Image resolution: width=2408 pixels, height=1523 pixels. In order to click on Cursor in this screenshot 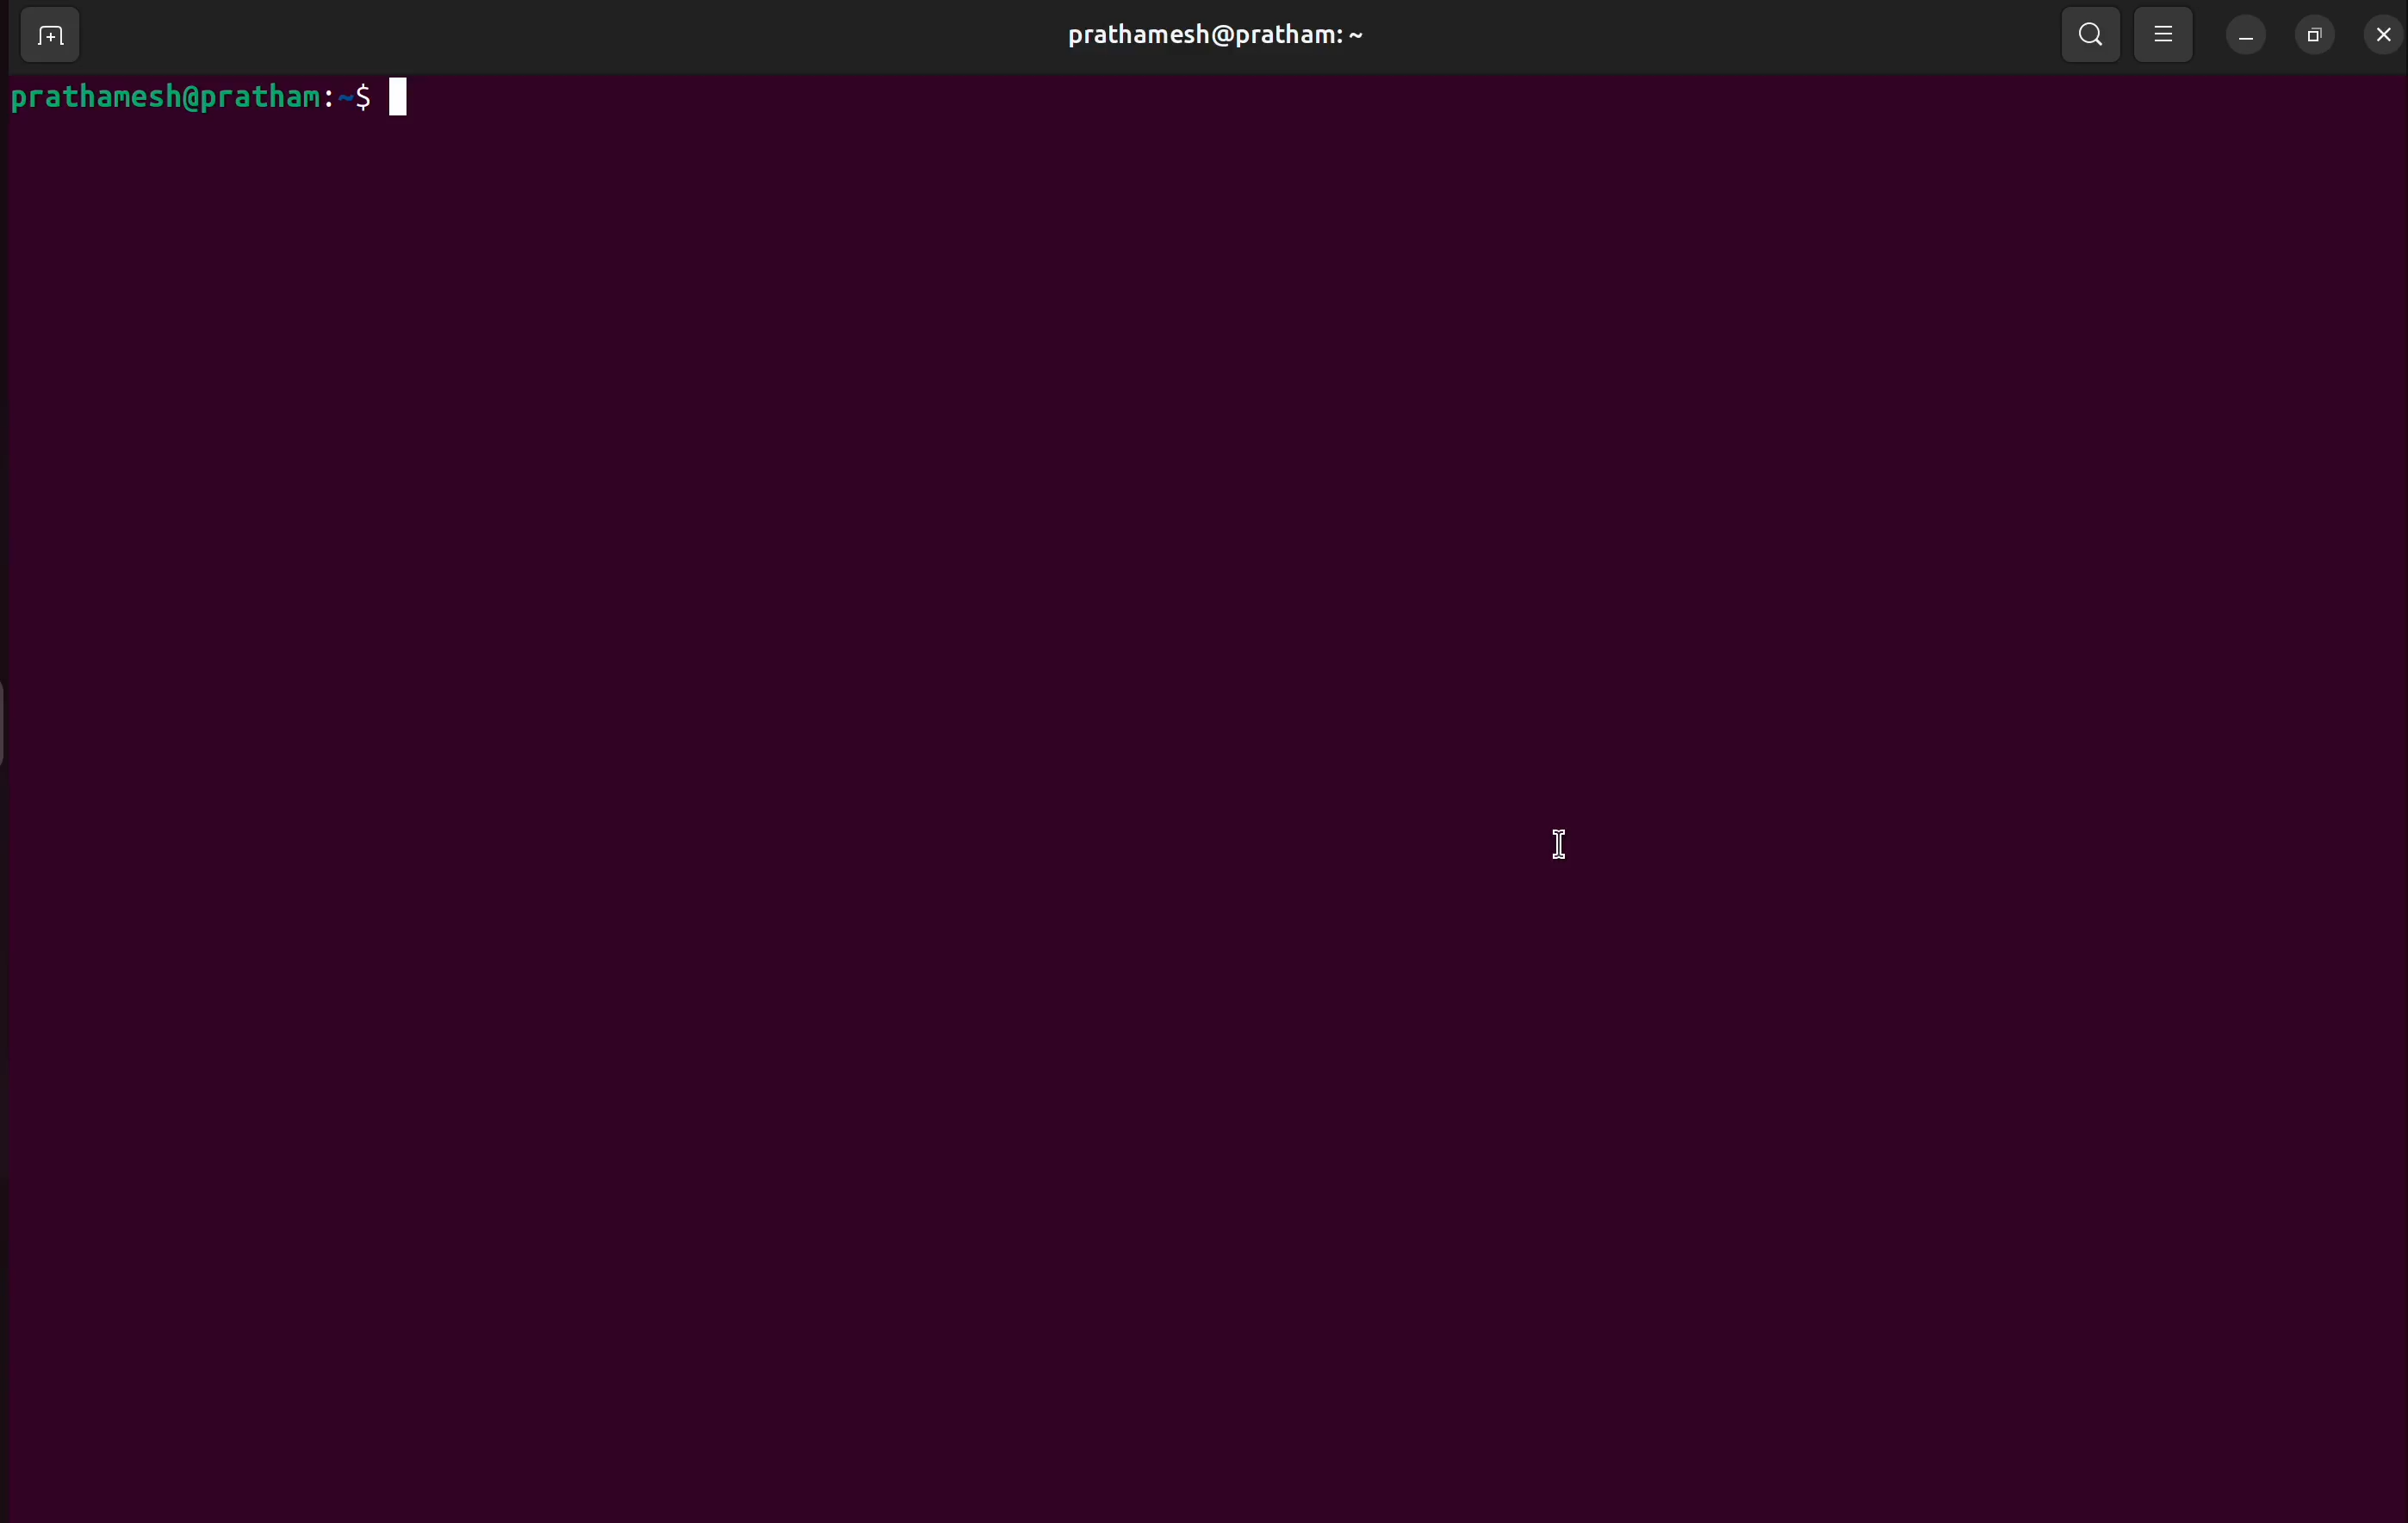, I will do `click(1567, 845)`.